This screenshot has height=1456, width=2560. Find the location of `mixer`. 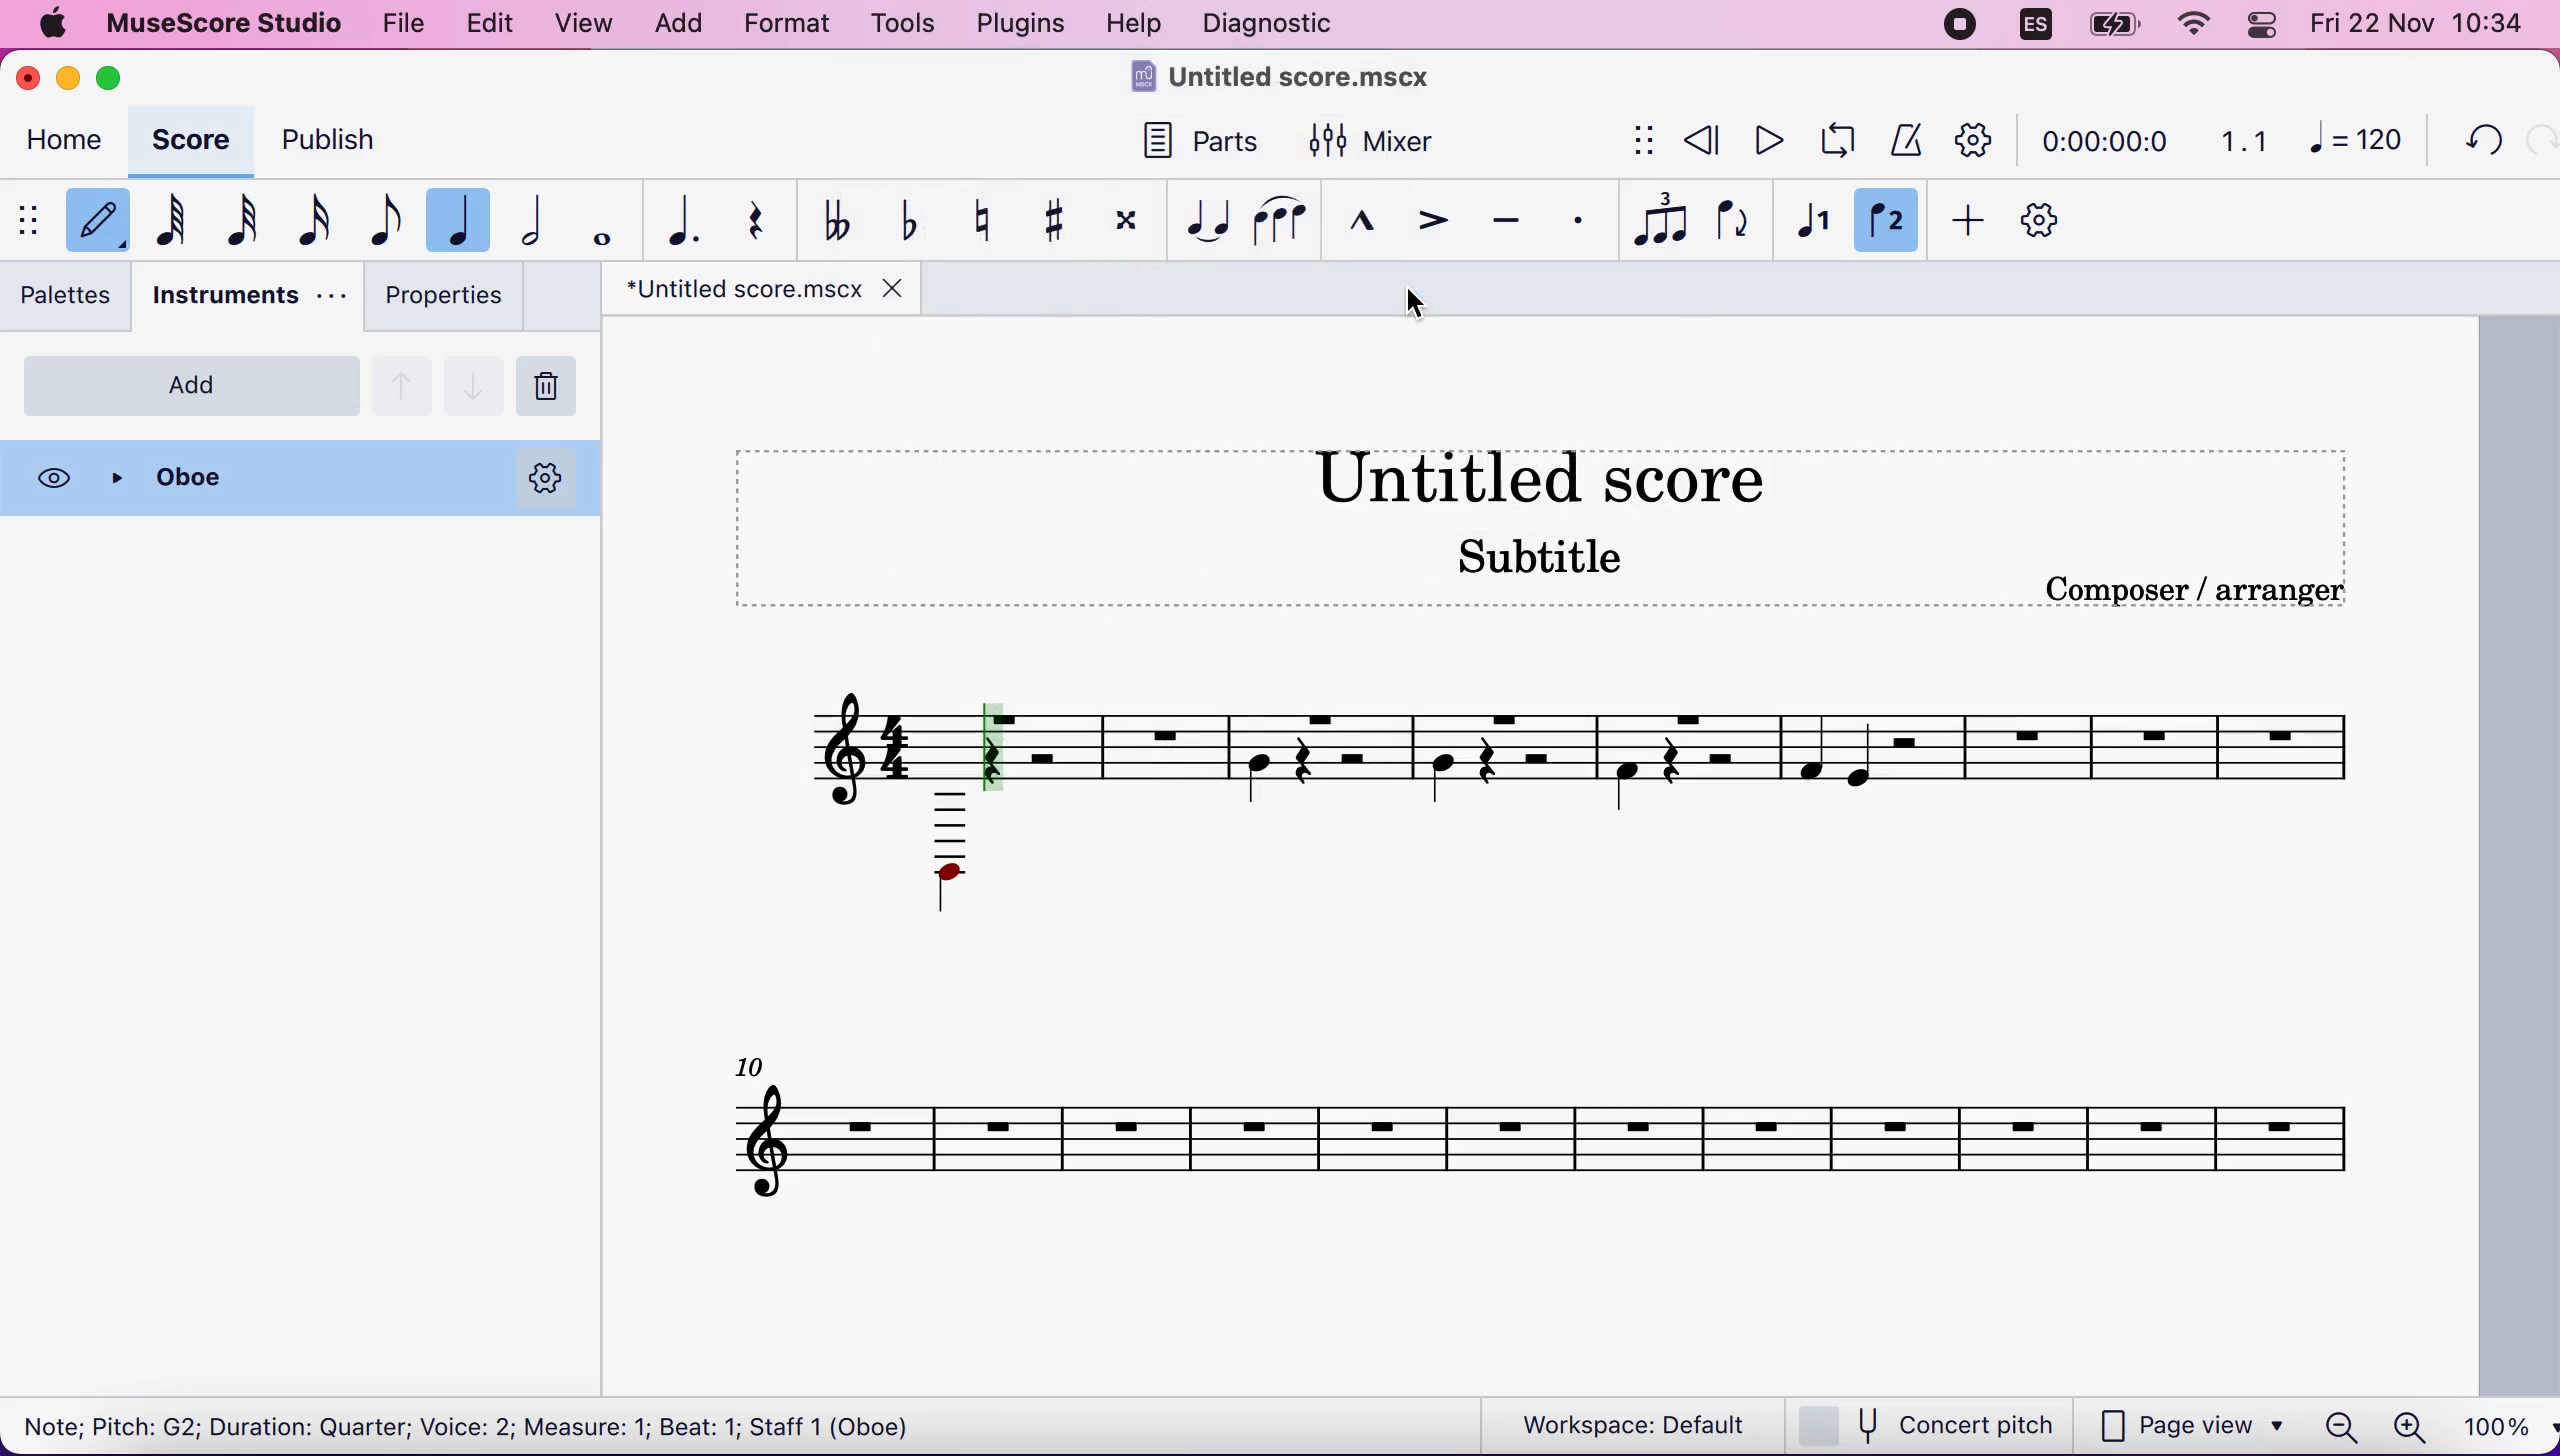

mixer is located at coordinates (1376, 144).